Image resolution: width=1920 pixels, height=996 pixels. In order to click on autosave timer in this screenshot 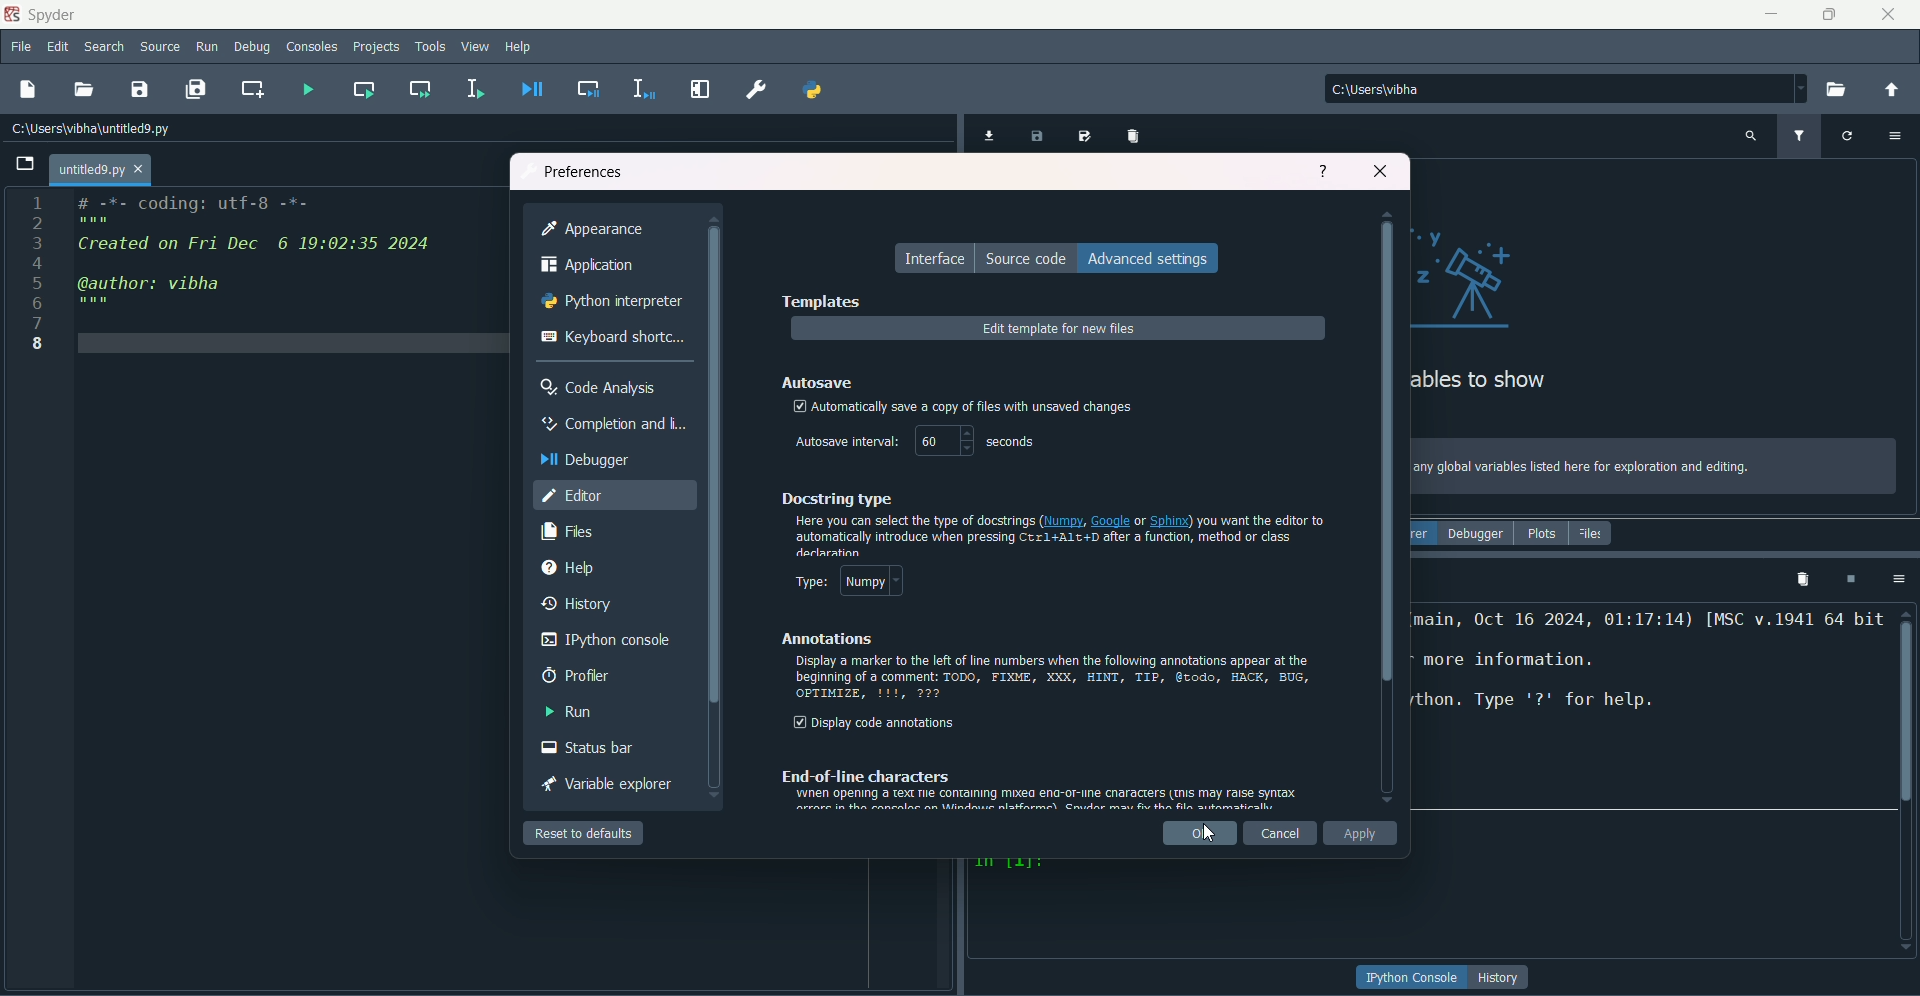, I will do `click(915, 442)`.